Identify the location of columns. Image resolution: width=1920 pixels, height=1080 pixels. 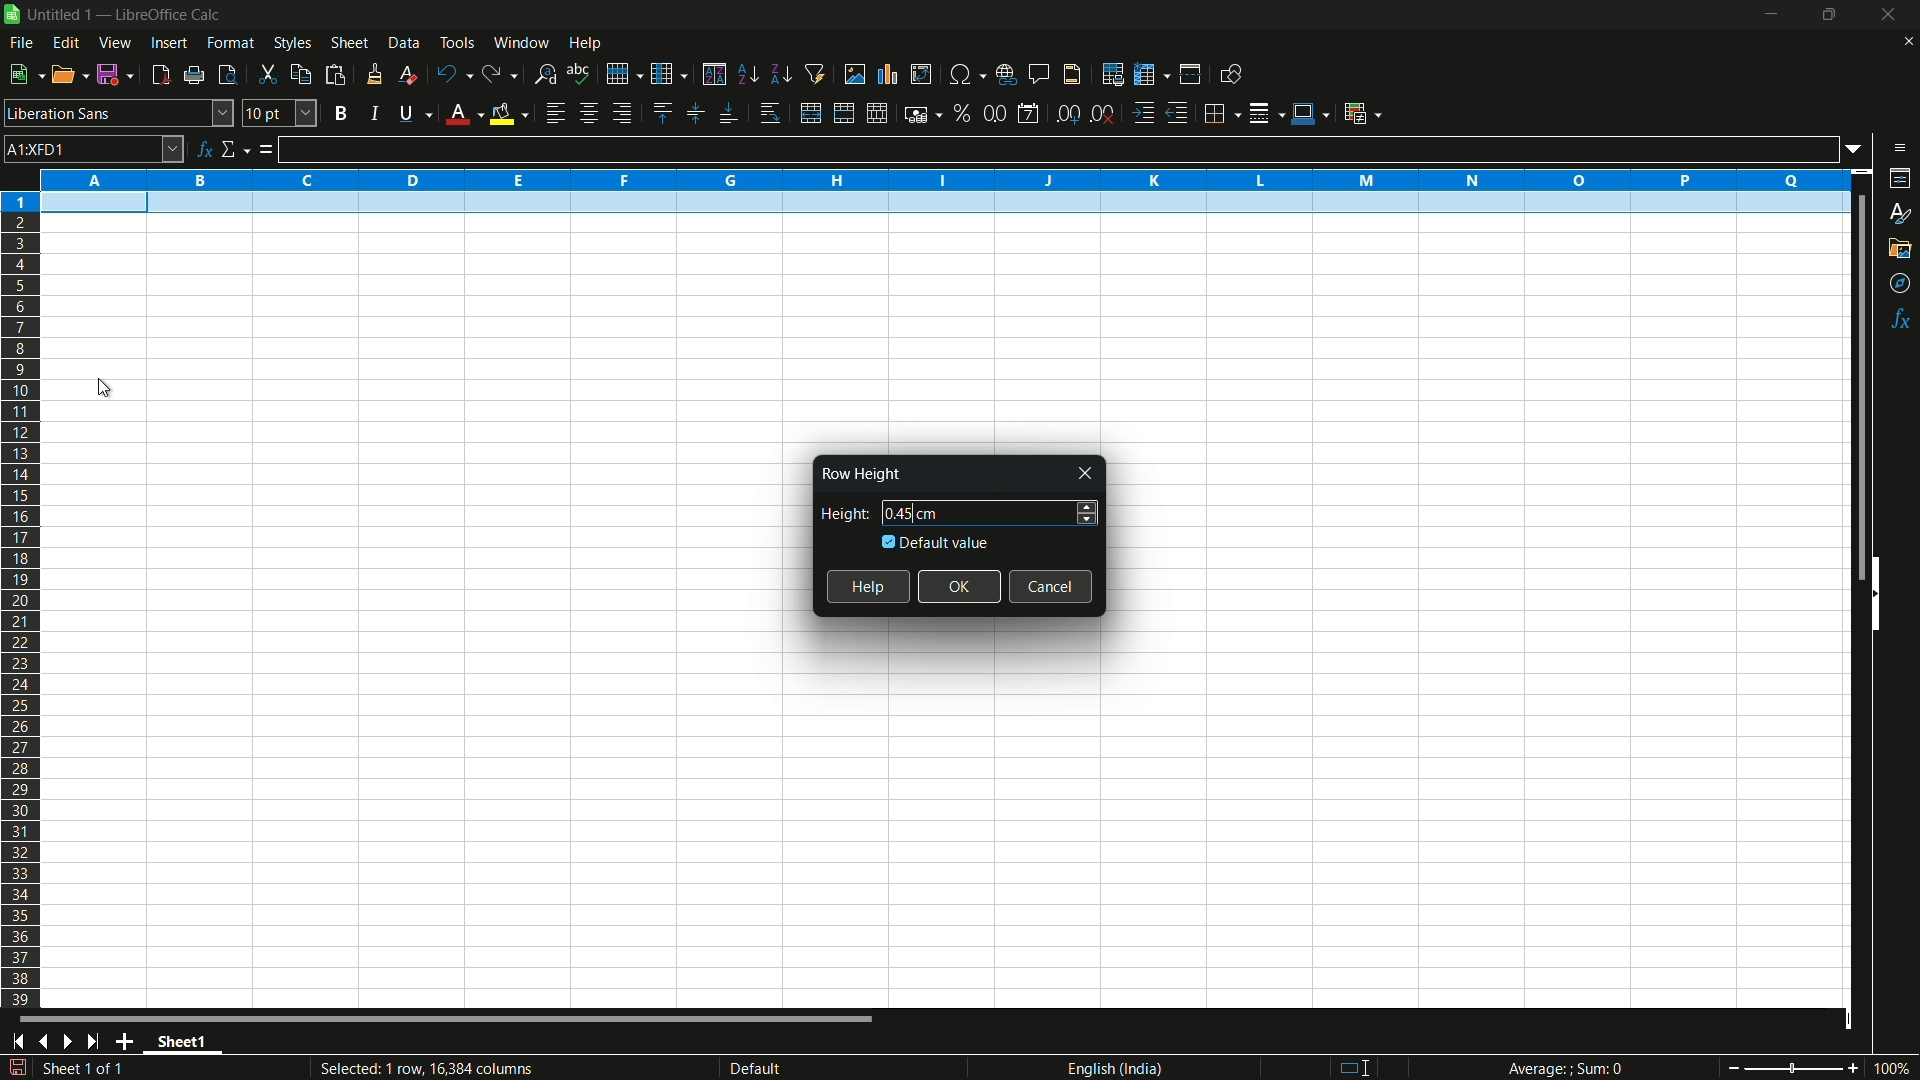
(944, 178).